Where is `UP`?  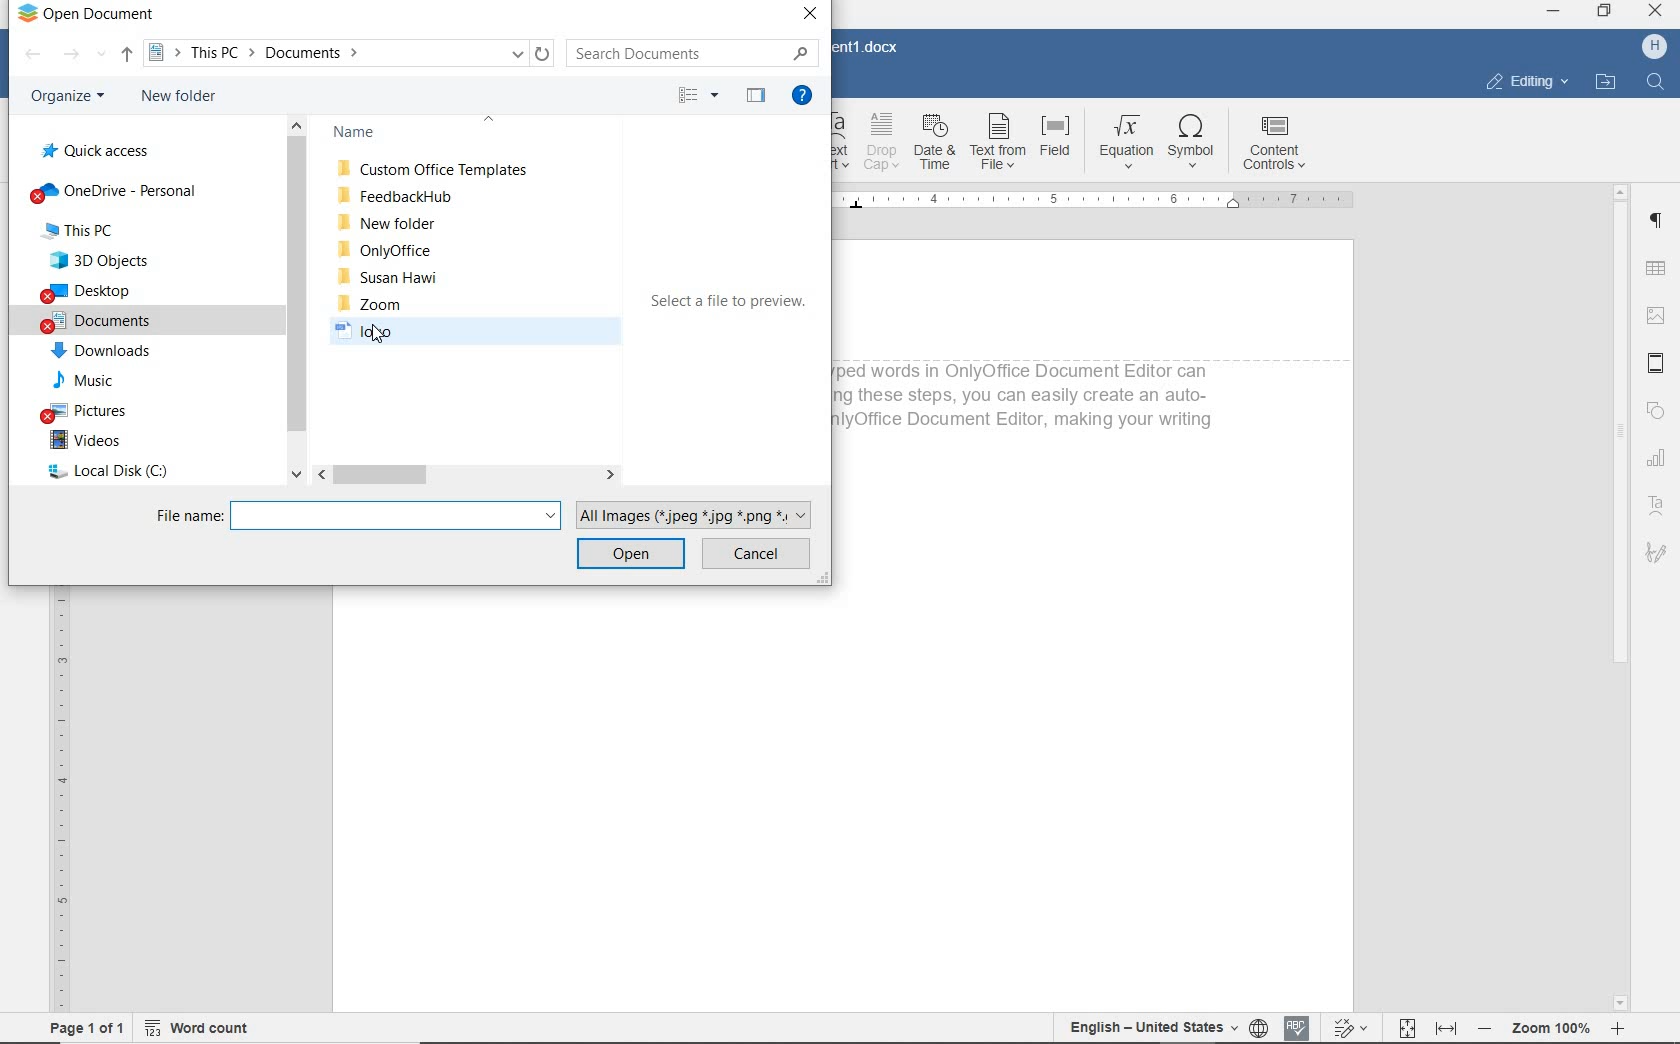
UP is located at coordinates (126, 55).